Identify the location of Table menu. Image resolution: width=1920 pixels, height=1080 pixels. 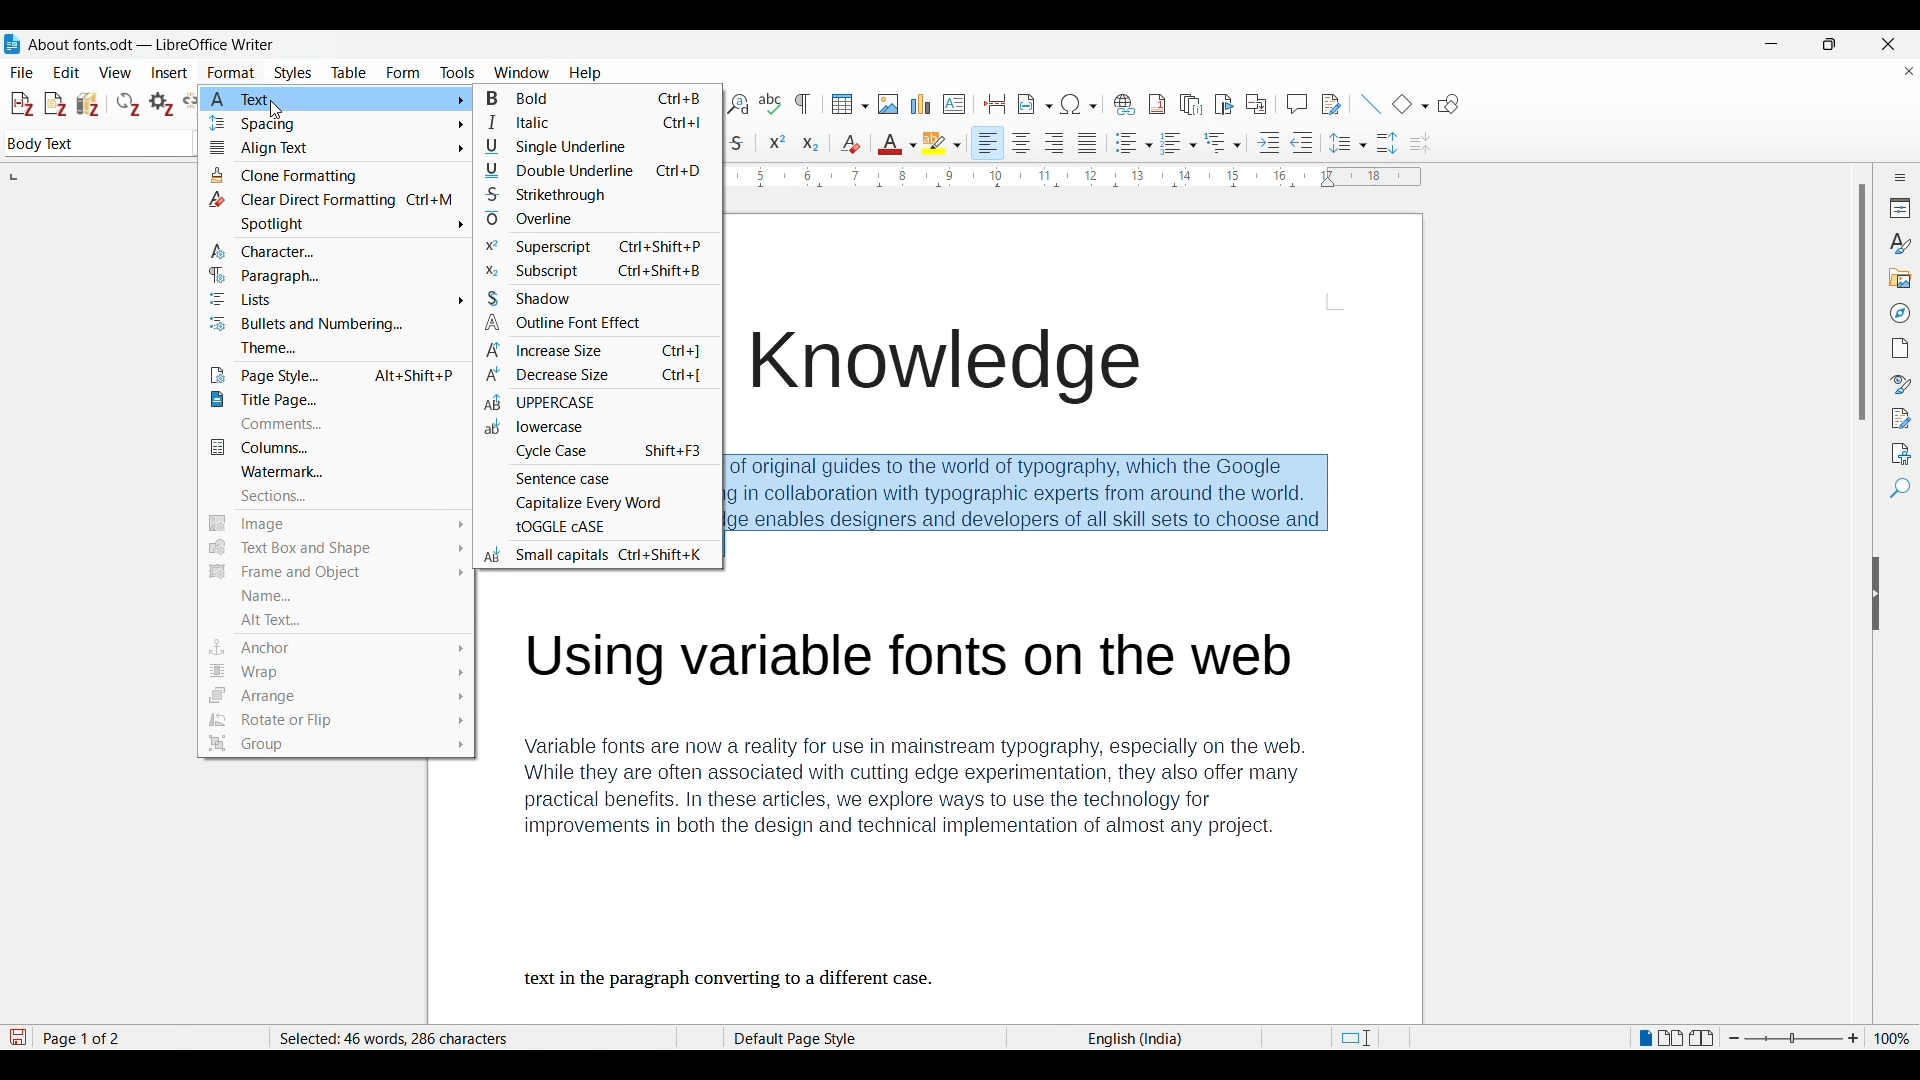
(349, 73).